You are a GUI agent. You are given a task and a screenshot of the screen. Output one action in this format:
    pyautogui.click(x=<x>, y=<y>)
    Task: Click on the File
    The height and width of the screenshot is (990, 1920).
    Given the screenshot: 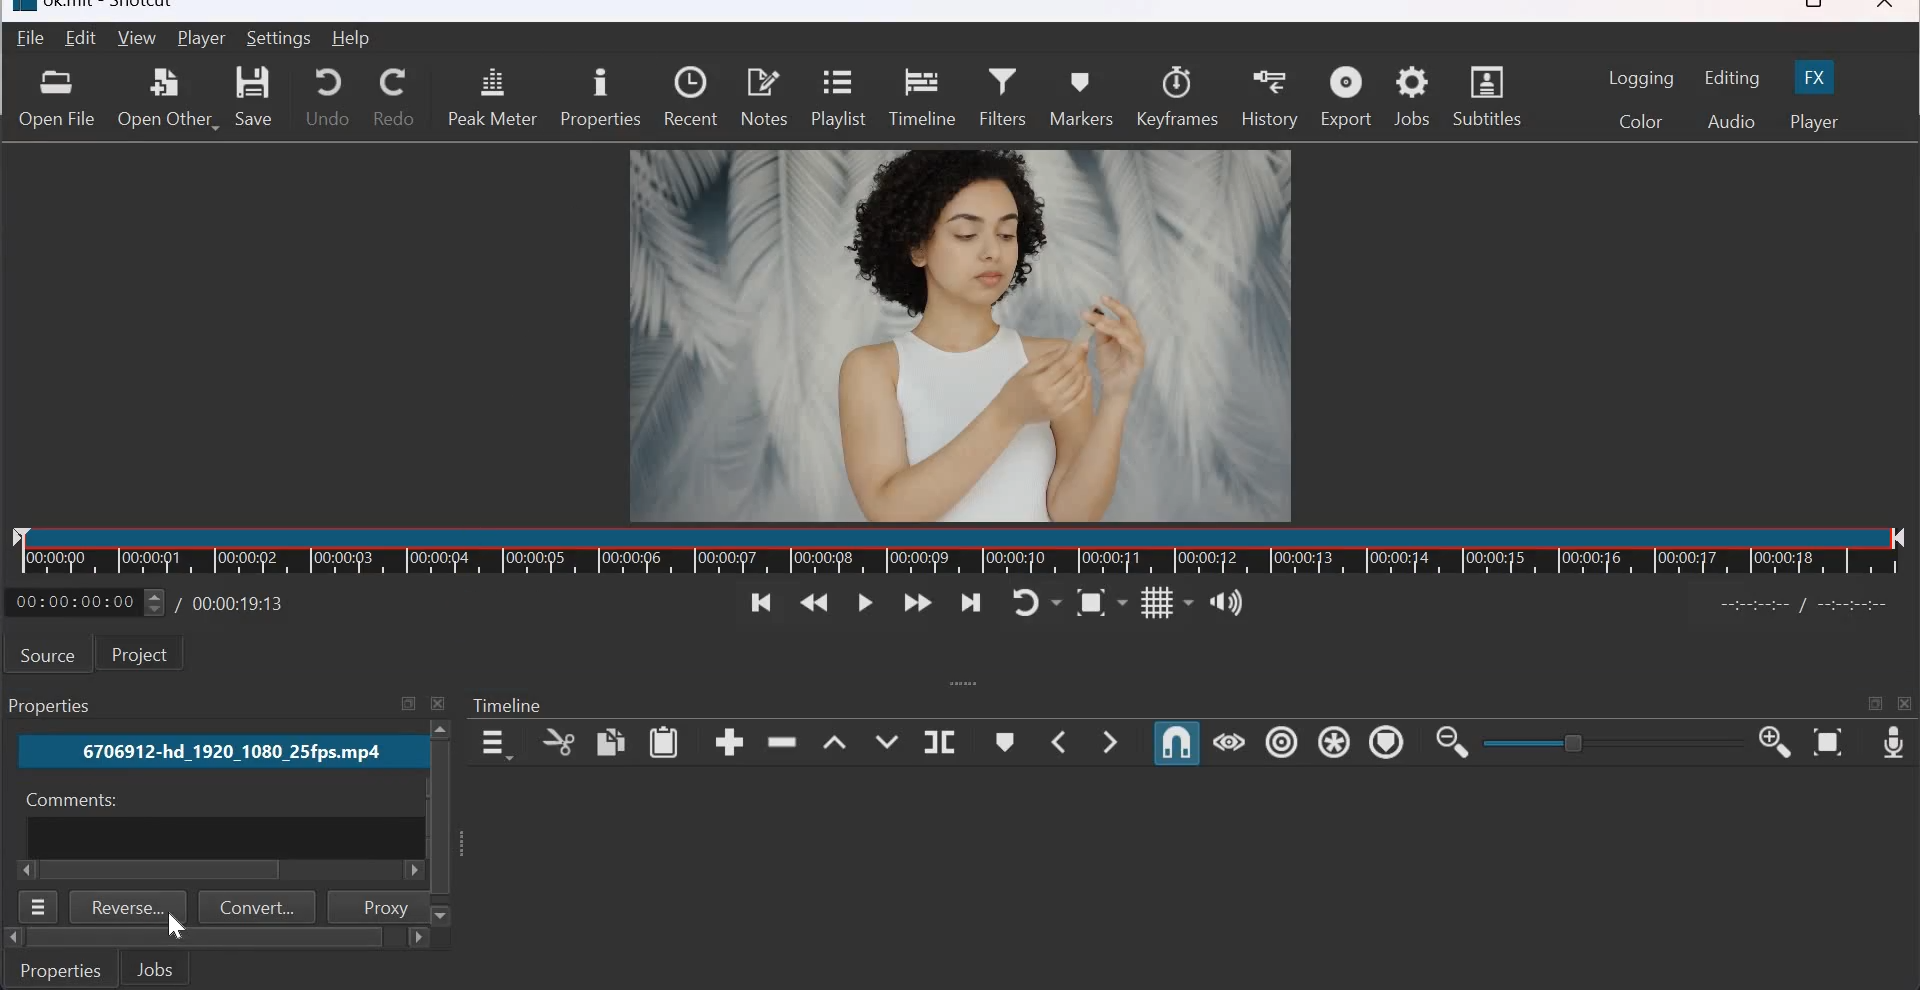 What is the action you would take?
    pyautogui.click(x=27, y=39)
    